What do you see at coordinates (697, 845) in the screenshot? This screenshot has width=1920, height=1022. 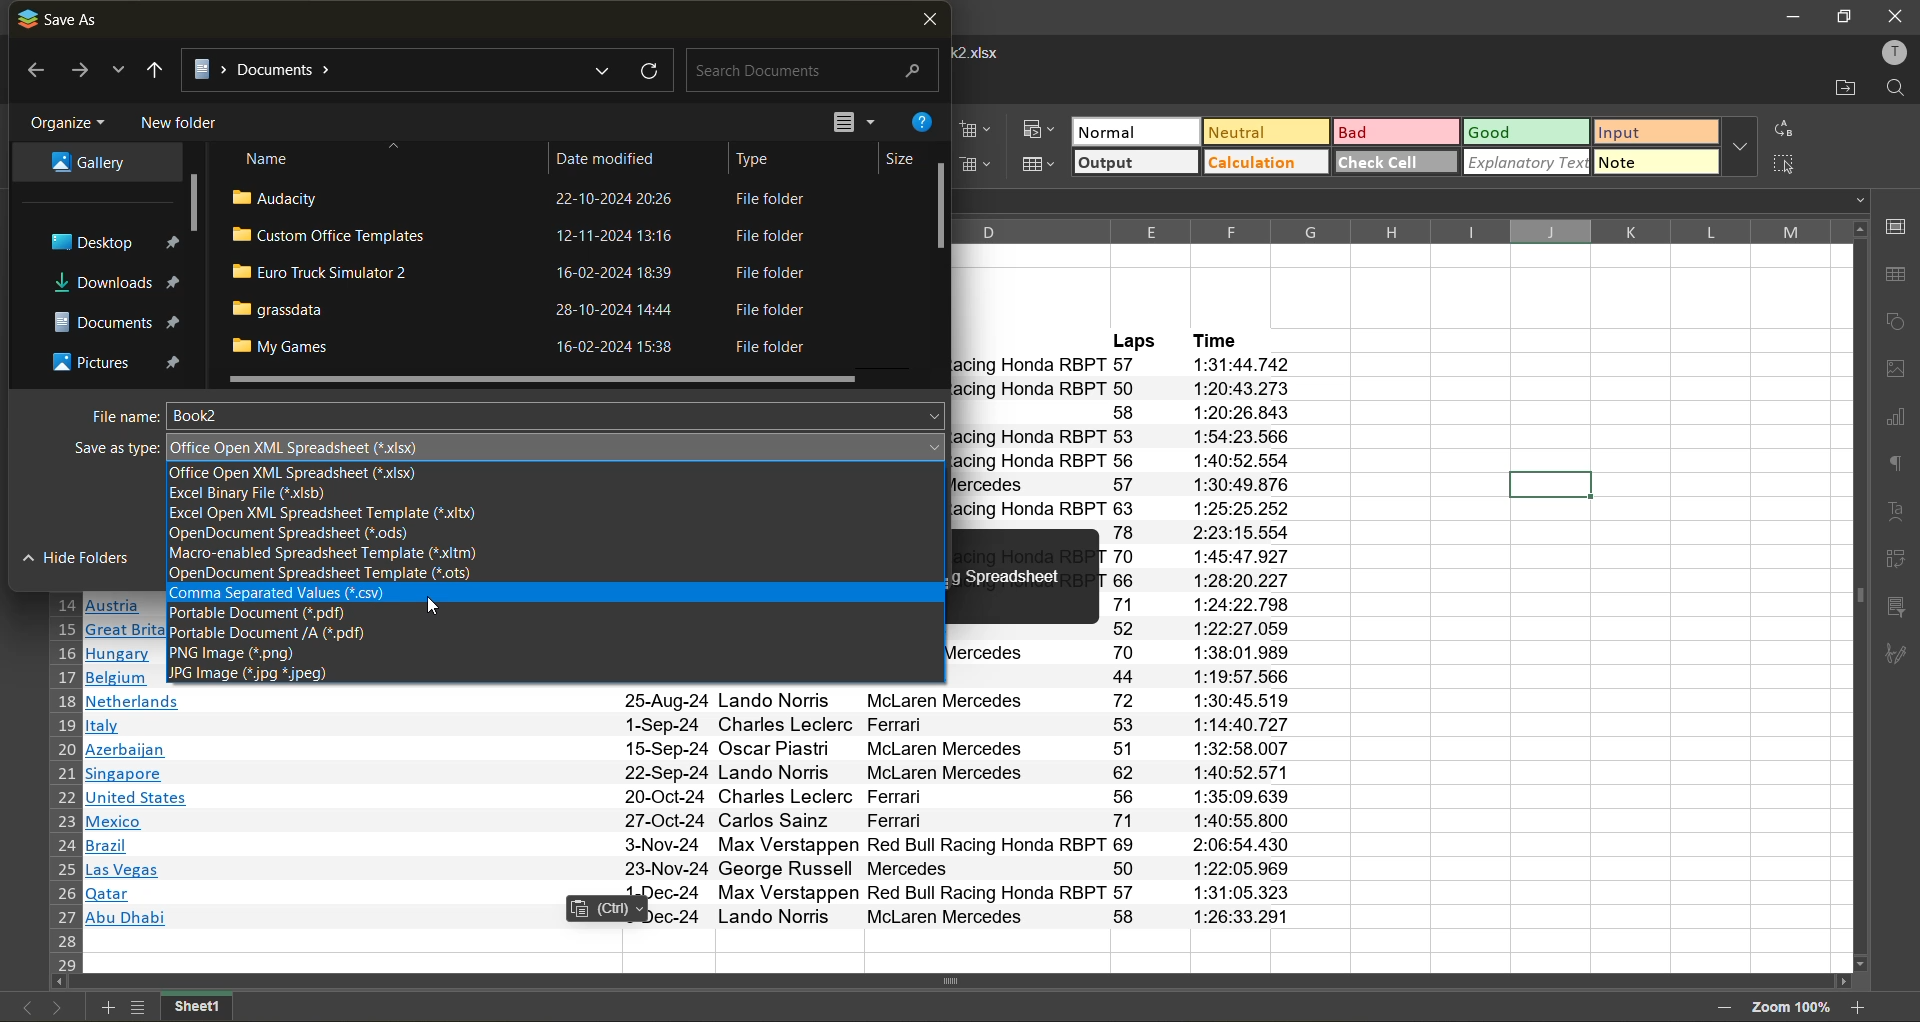 I see `text info` at bounding box center [697, 845].